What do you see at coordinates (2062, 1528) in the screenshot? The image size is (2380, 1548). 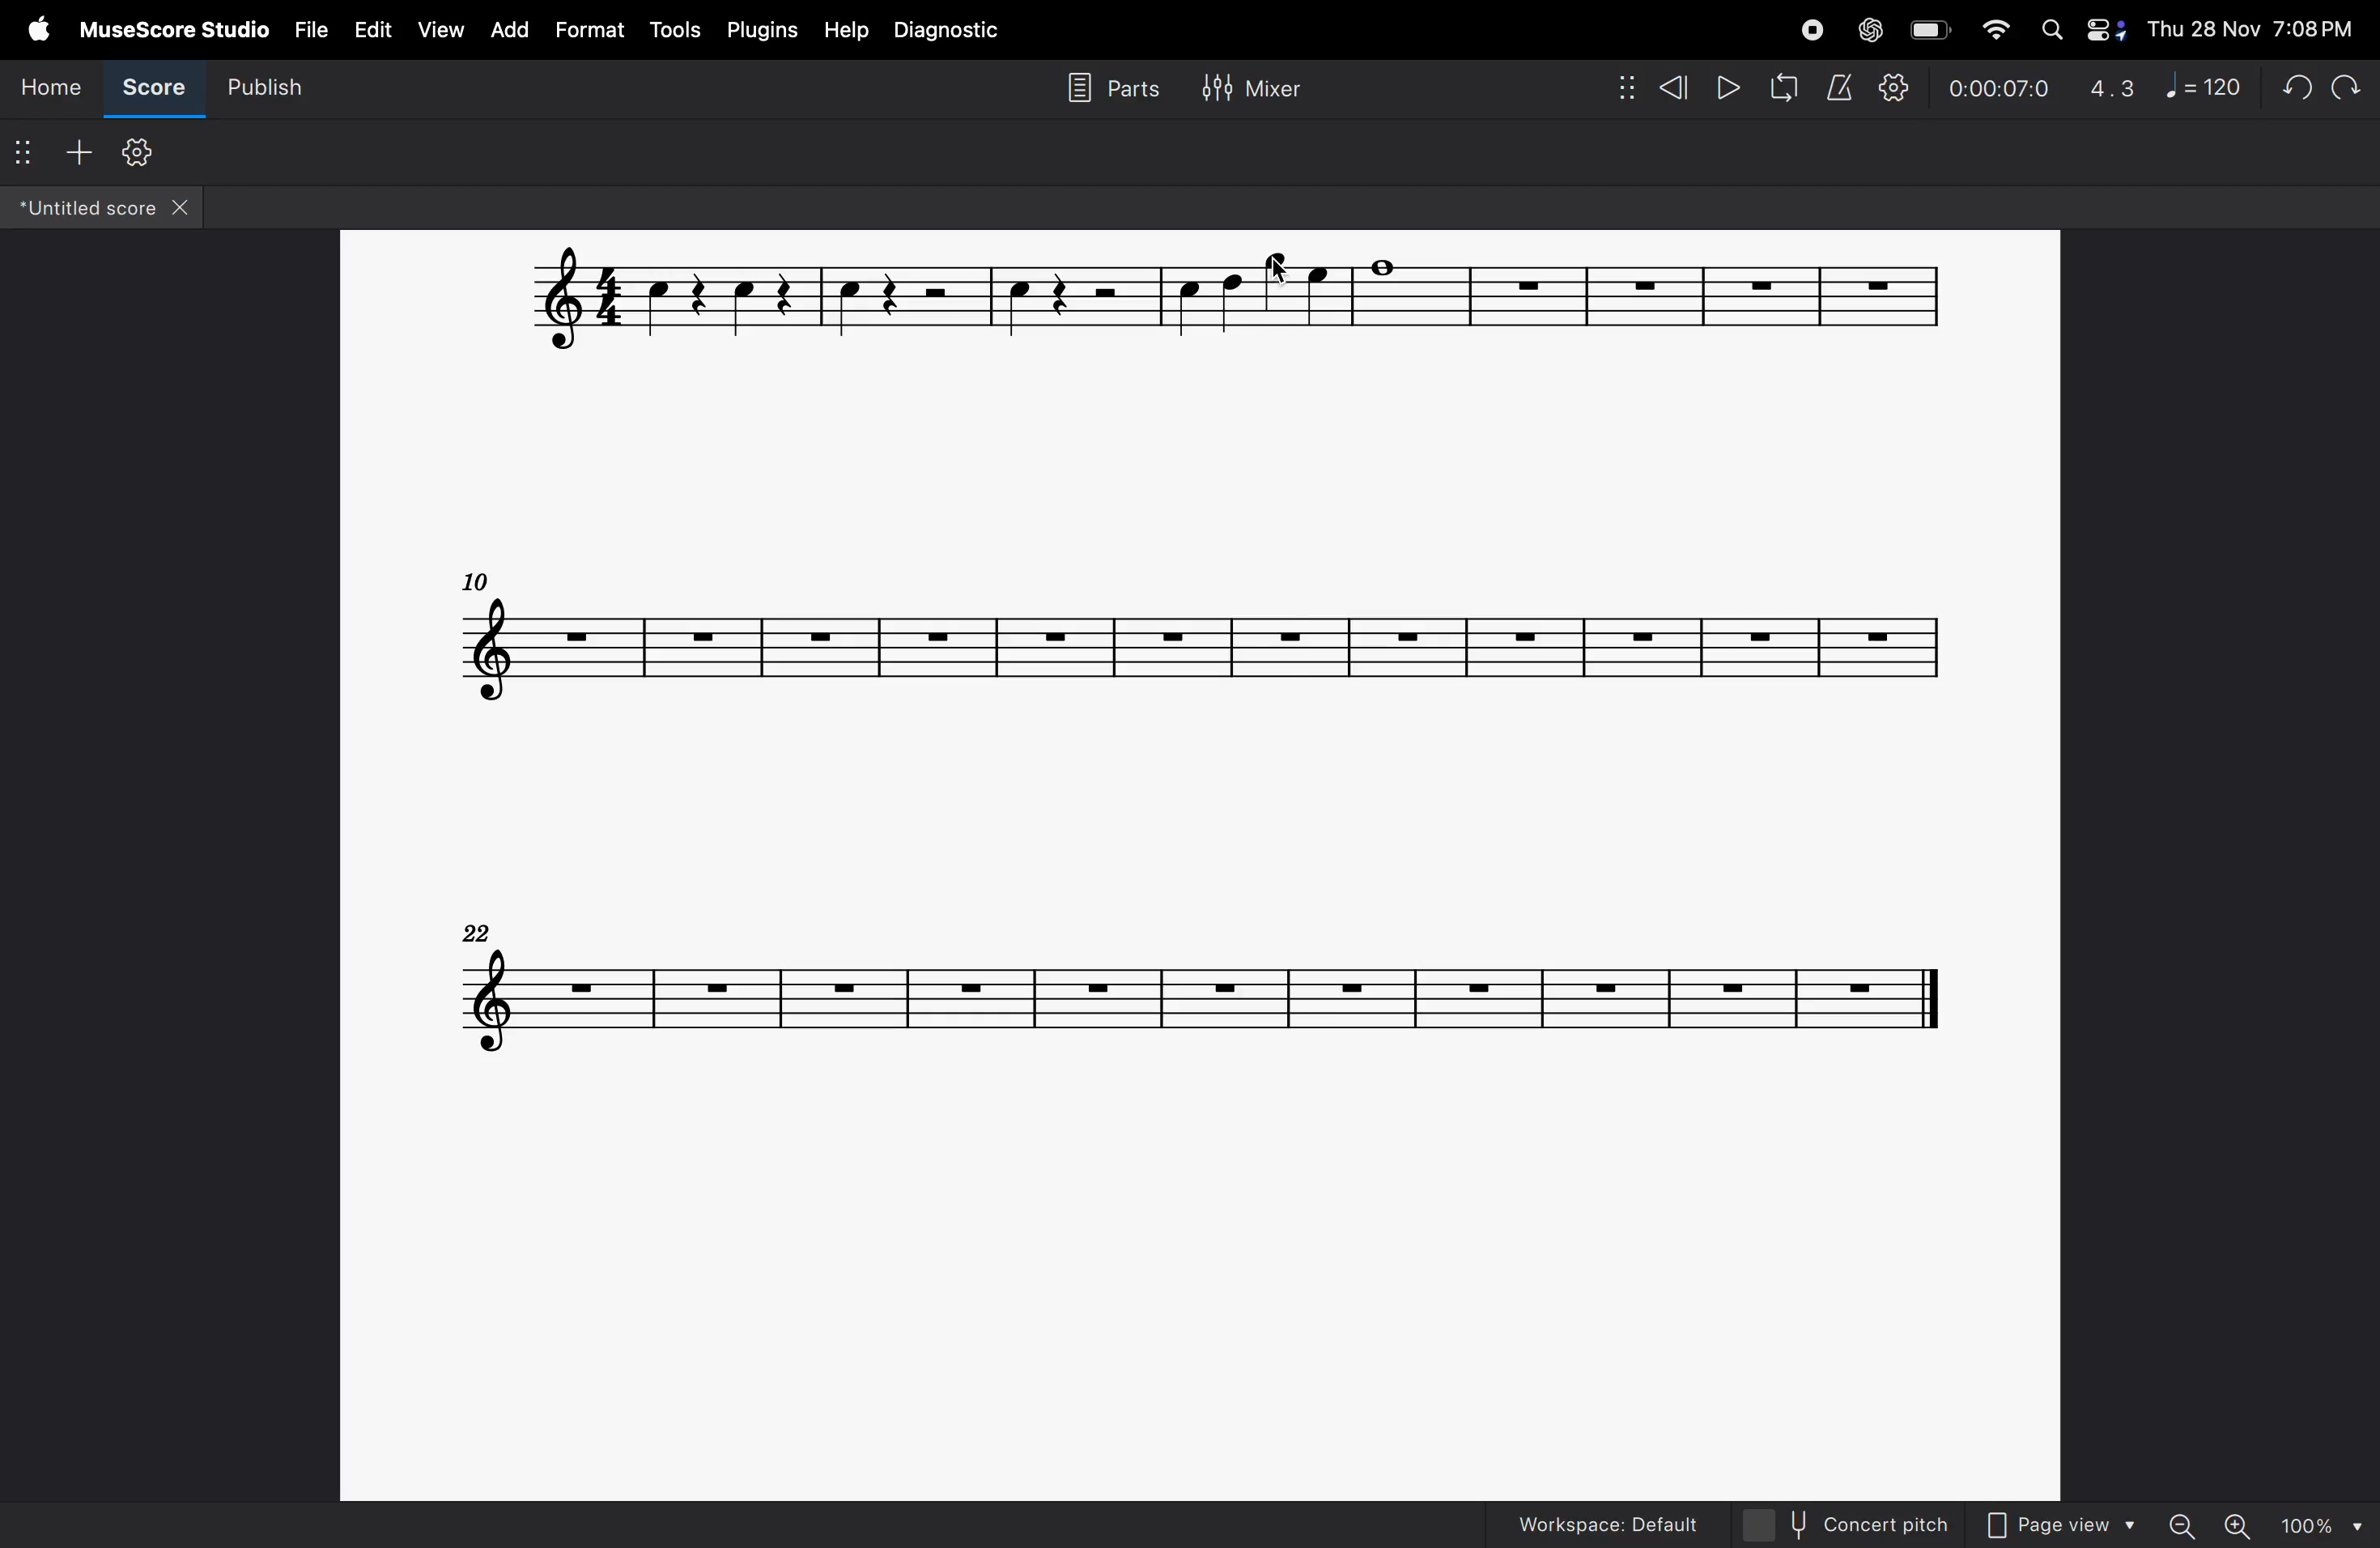 I see `page view` at bounding box center [2062, 1528].